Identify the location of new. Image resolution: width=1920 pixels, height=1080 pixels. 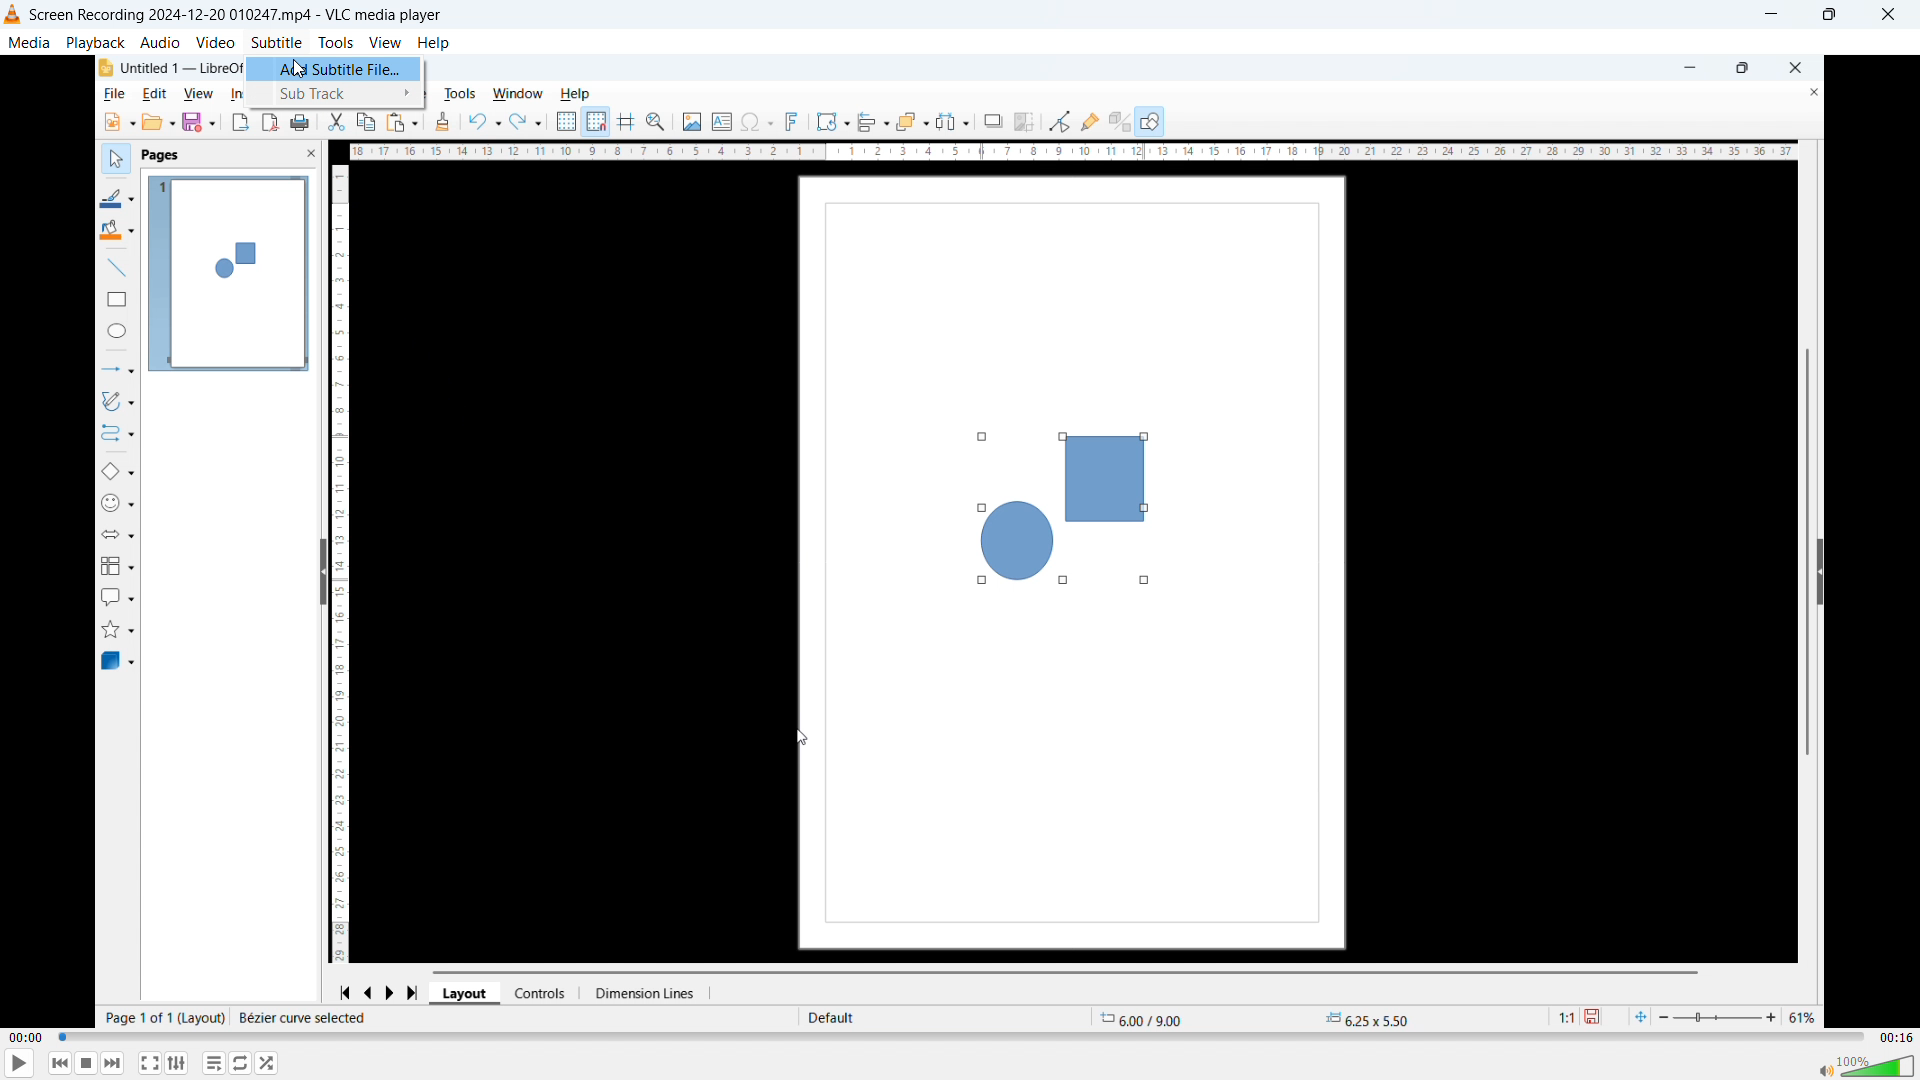
(116, 122).